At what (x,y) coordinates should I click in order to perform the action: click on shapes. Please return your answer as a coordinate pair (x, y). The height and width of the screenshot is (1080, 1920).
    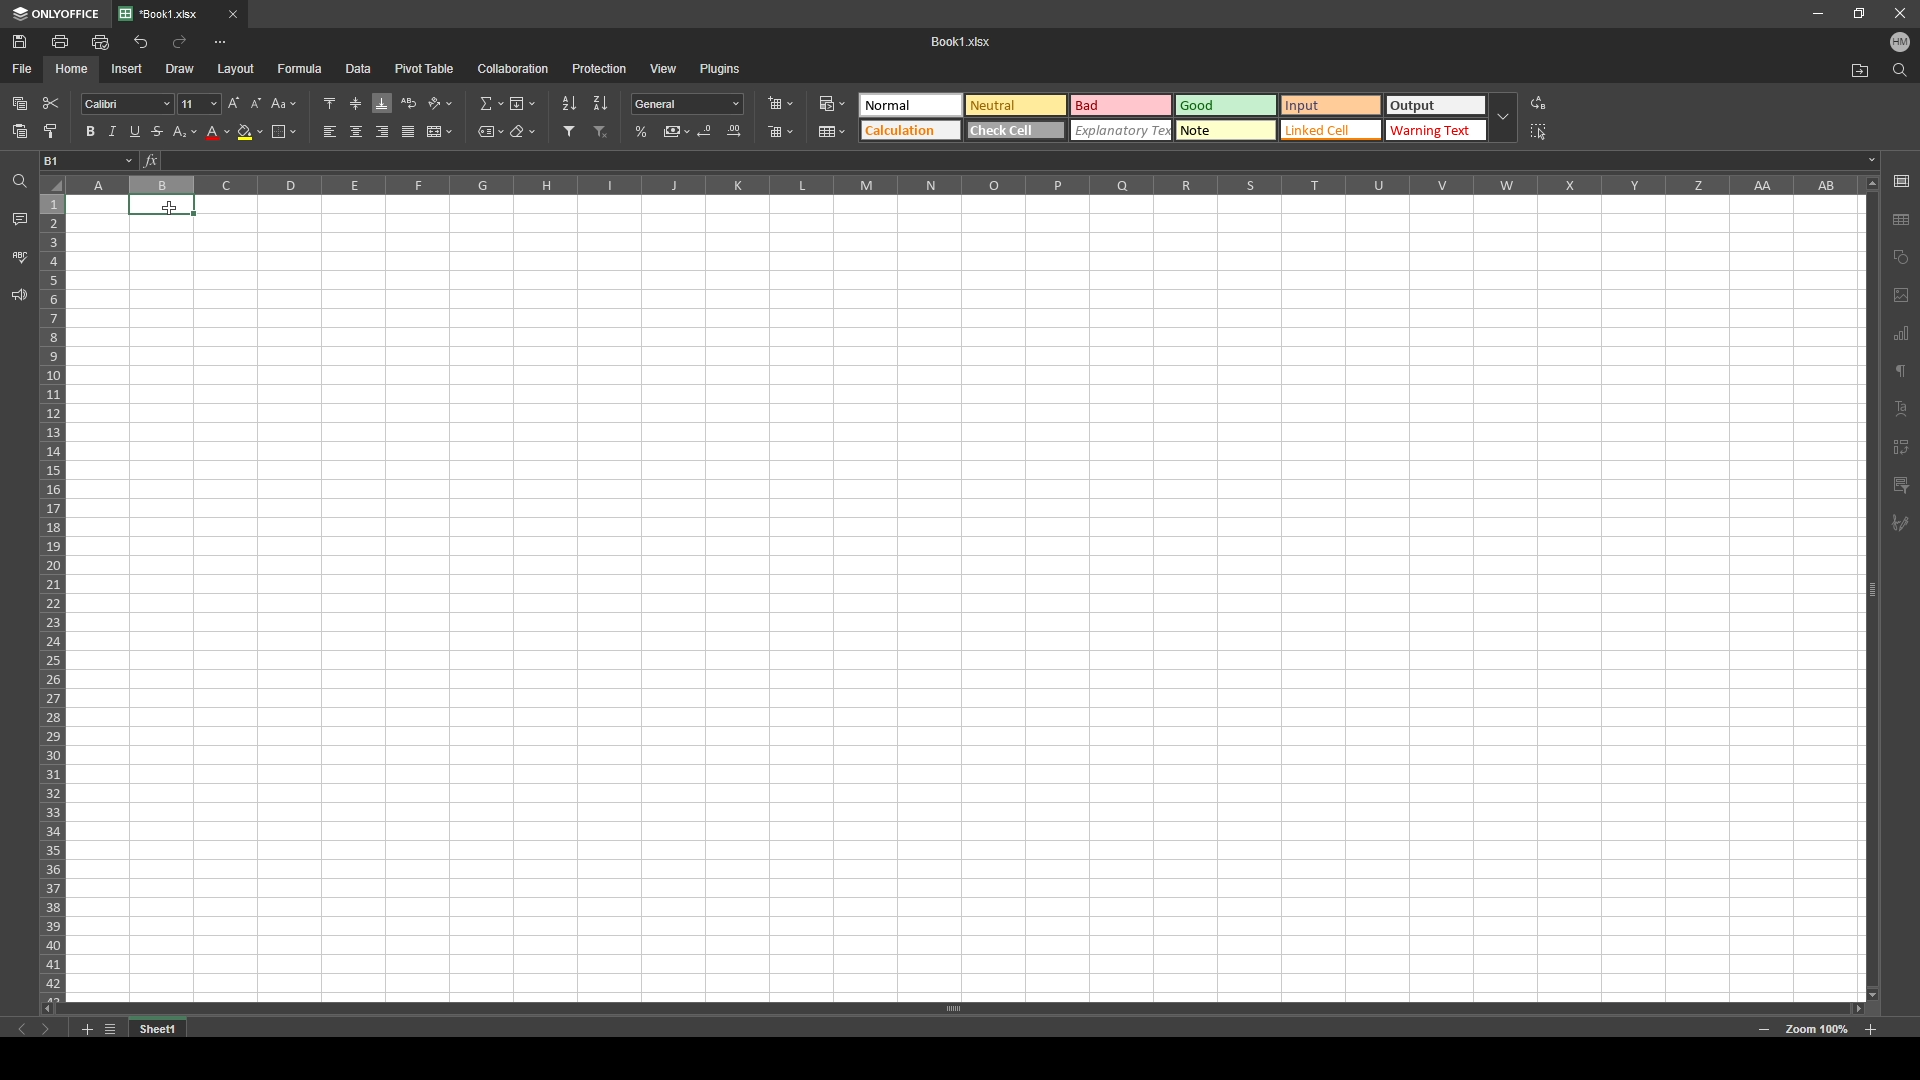
    Looking at the image, I should click on (1902, 256).